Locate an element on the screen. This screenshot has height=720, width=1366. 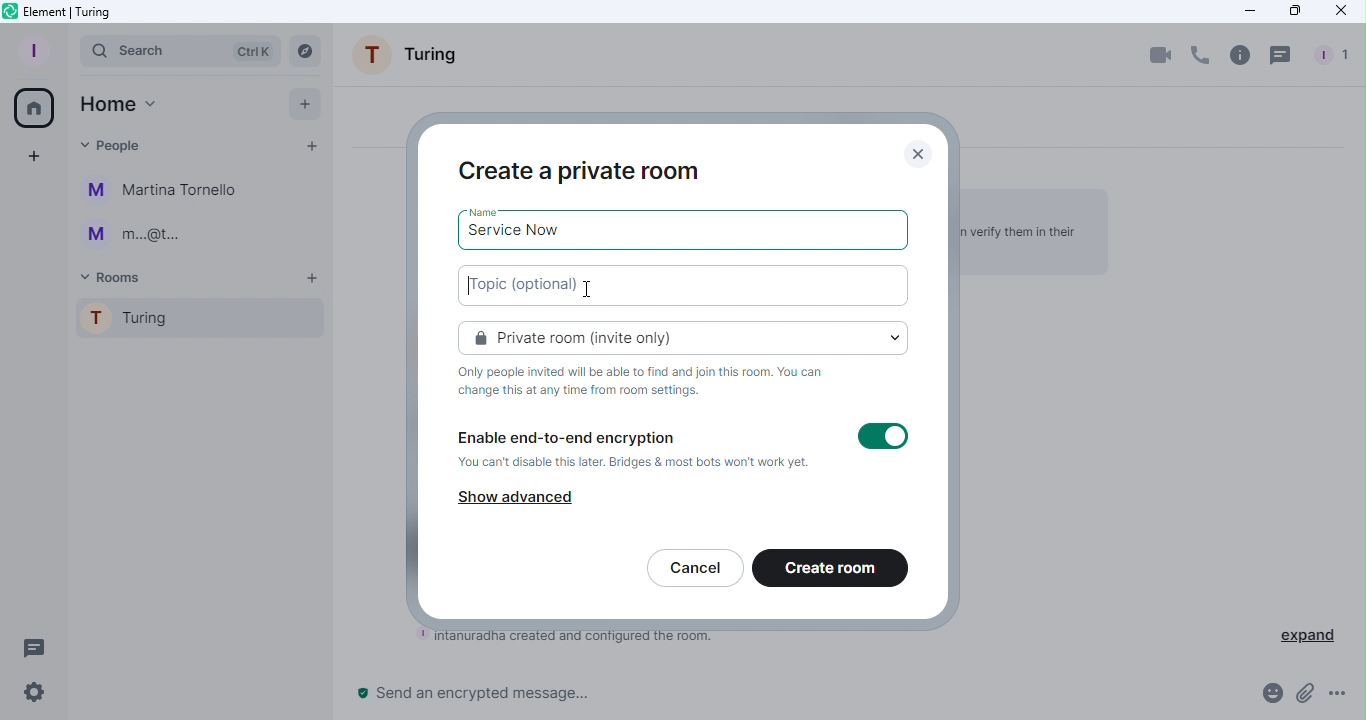
Profile is located at coordinates (30, 49).